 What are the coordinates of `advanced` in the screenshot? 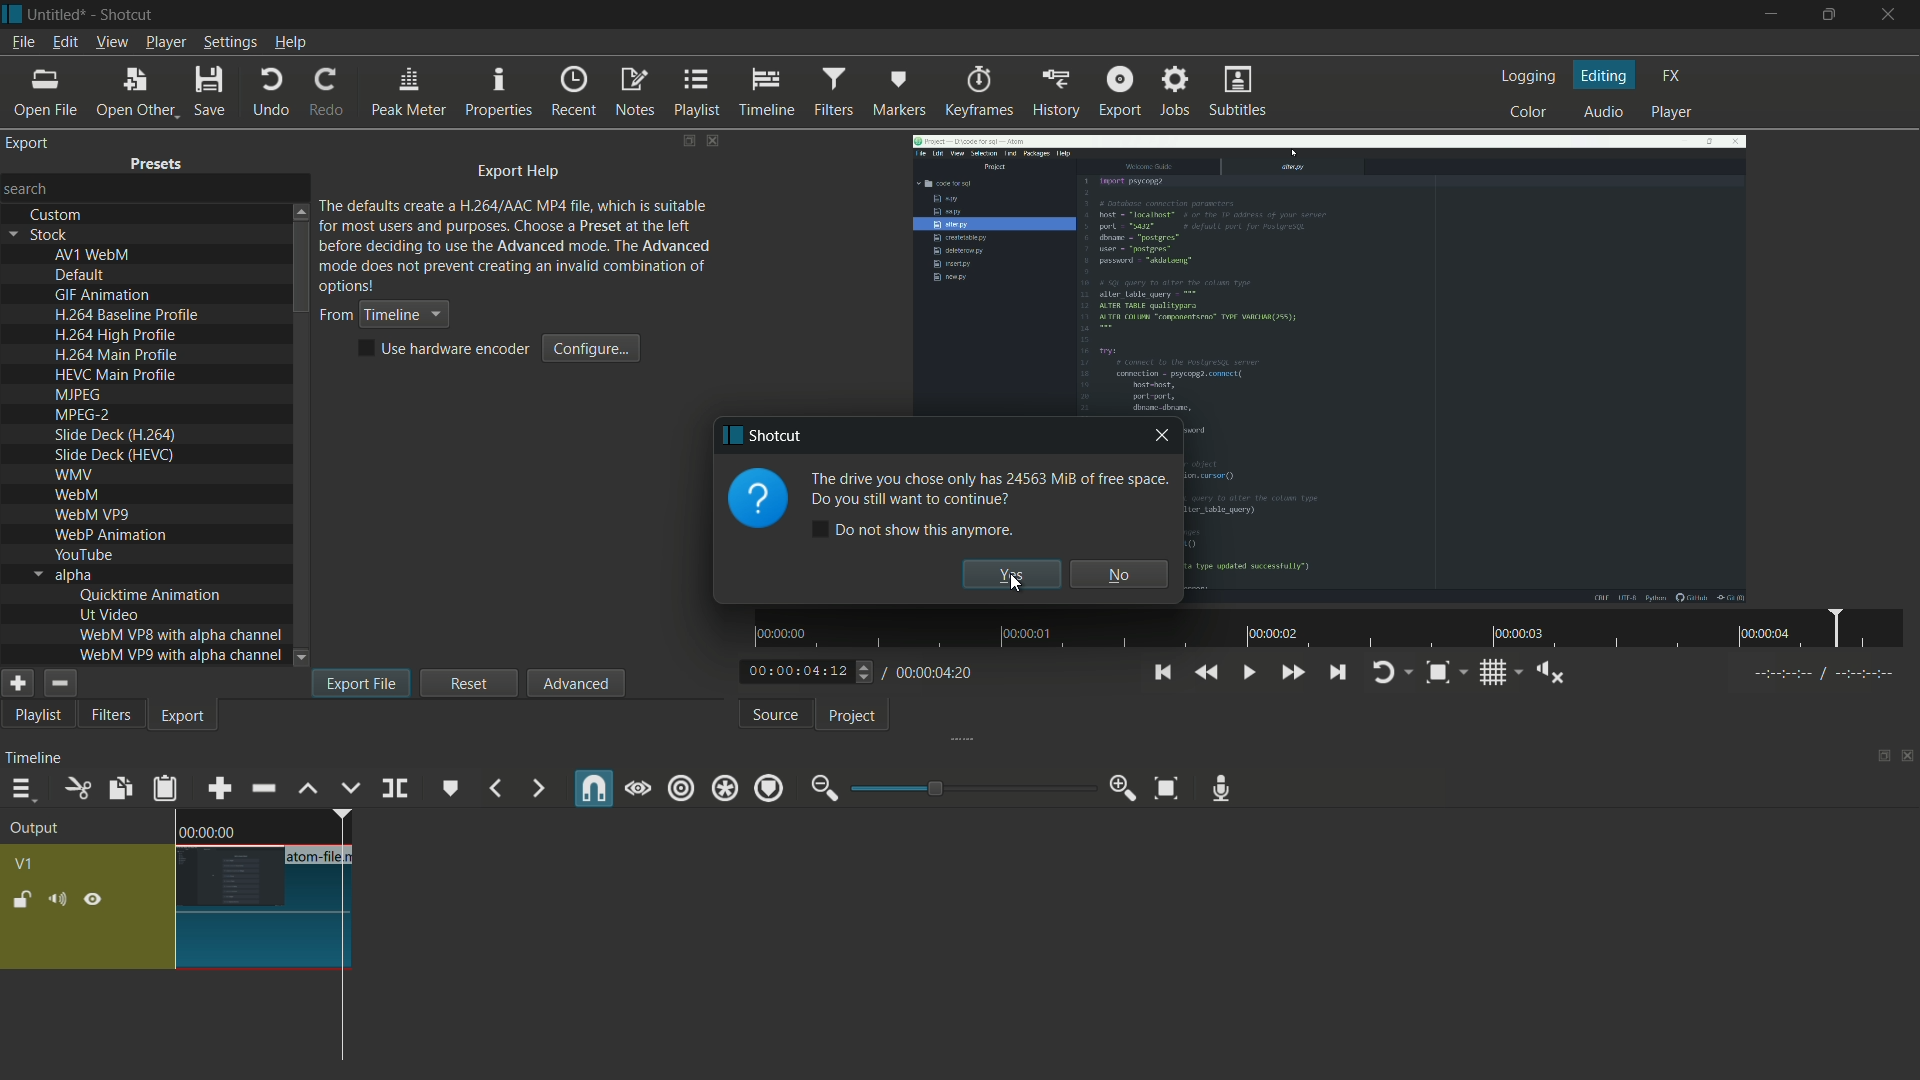 It's located at (574, 683).